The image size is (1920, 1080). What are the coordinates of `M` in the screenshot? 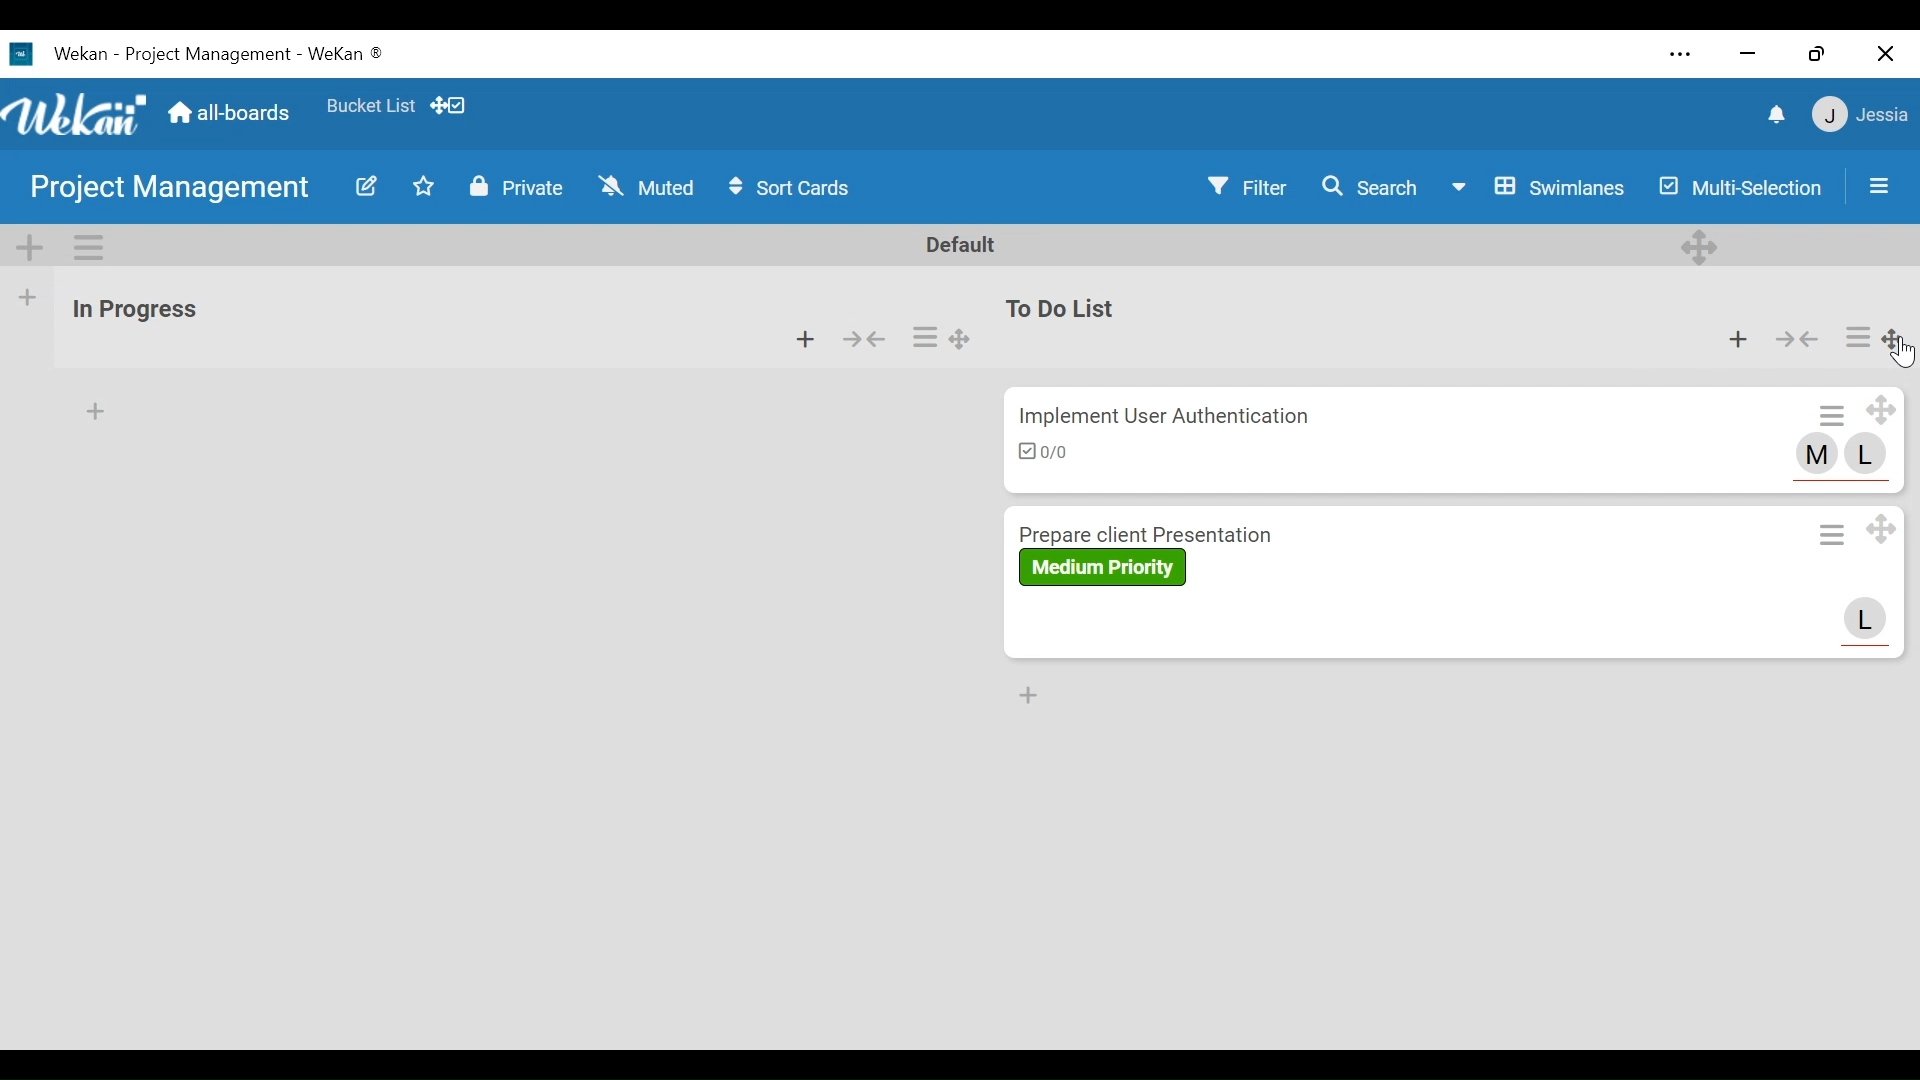 It's located at (1822, 457).